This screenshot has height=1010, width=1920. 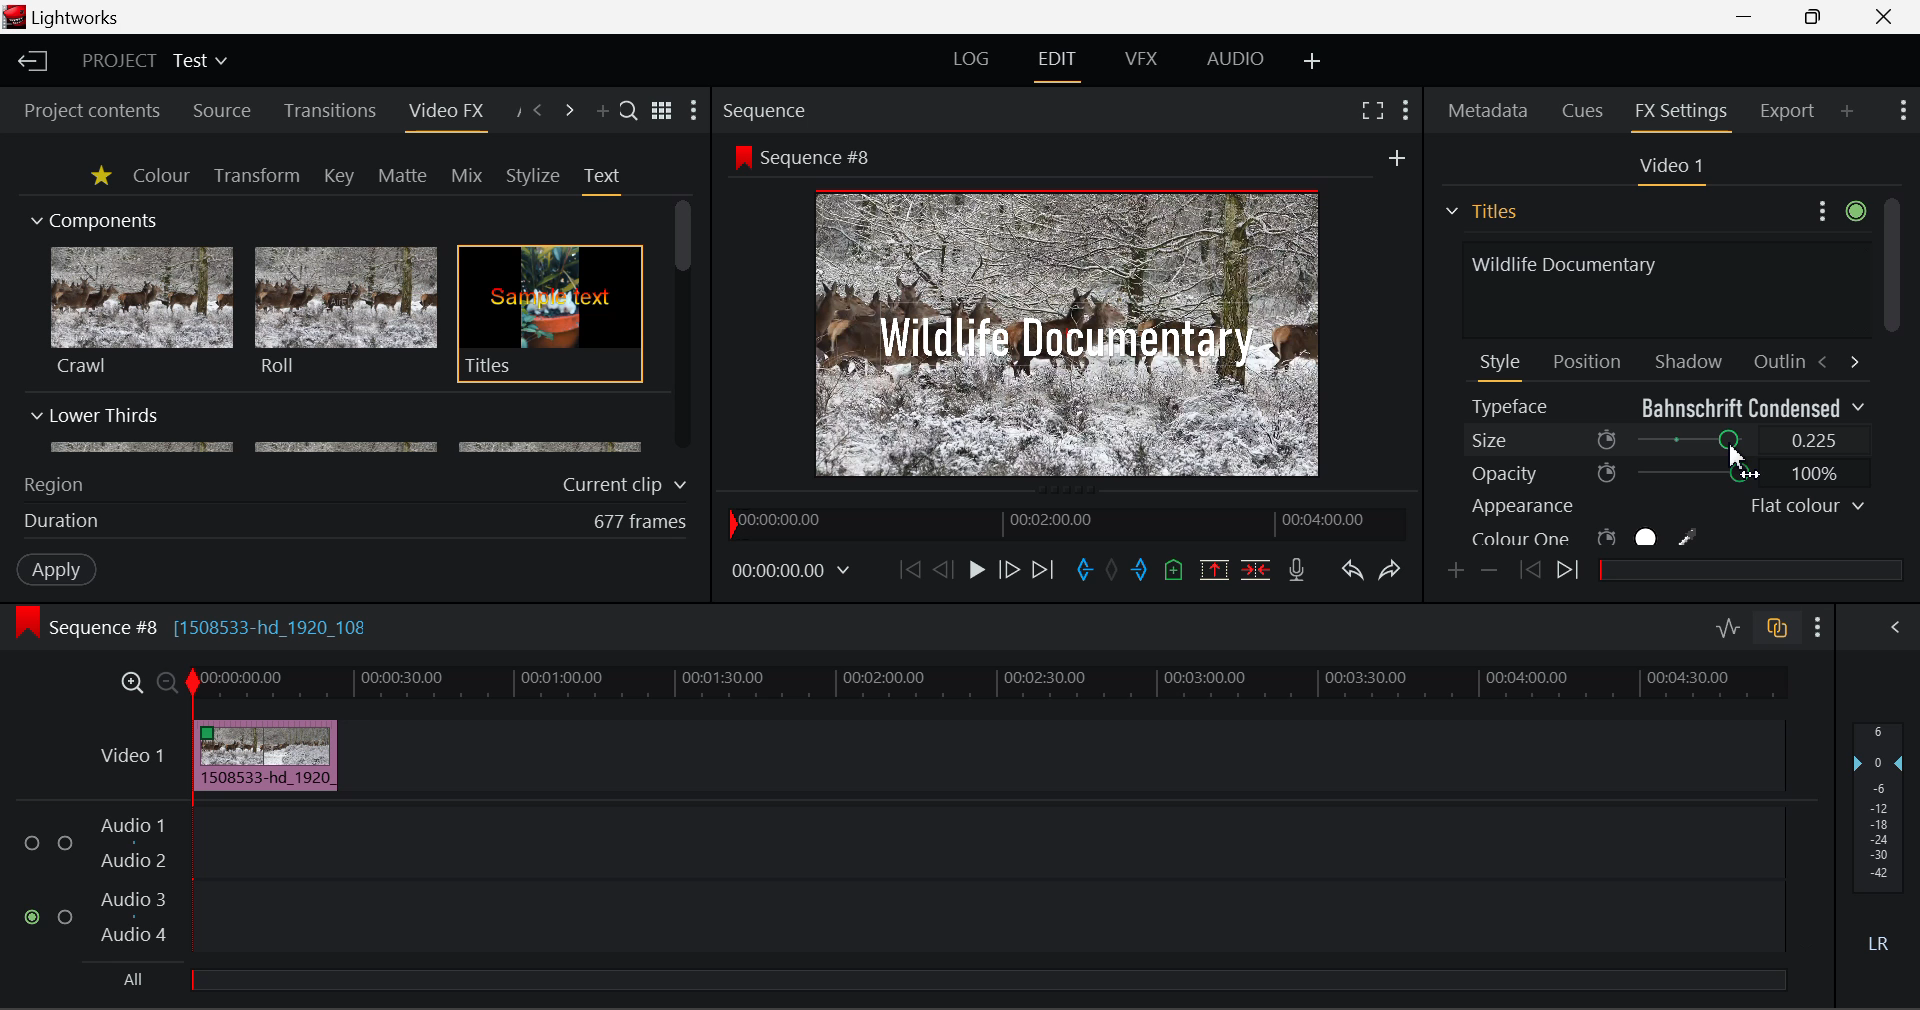 What do you see at coordinates (36, 844) in the screenshot?
I see `checkbox` at bounding box center [36, 844].